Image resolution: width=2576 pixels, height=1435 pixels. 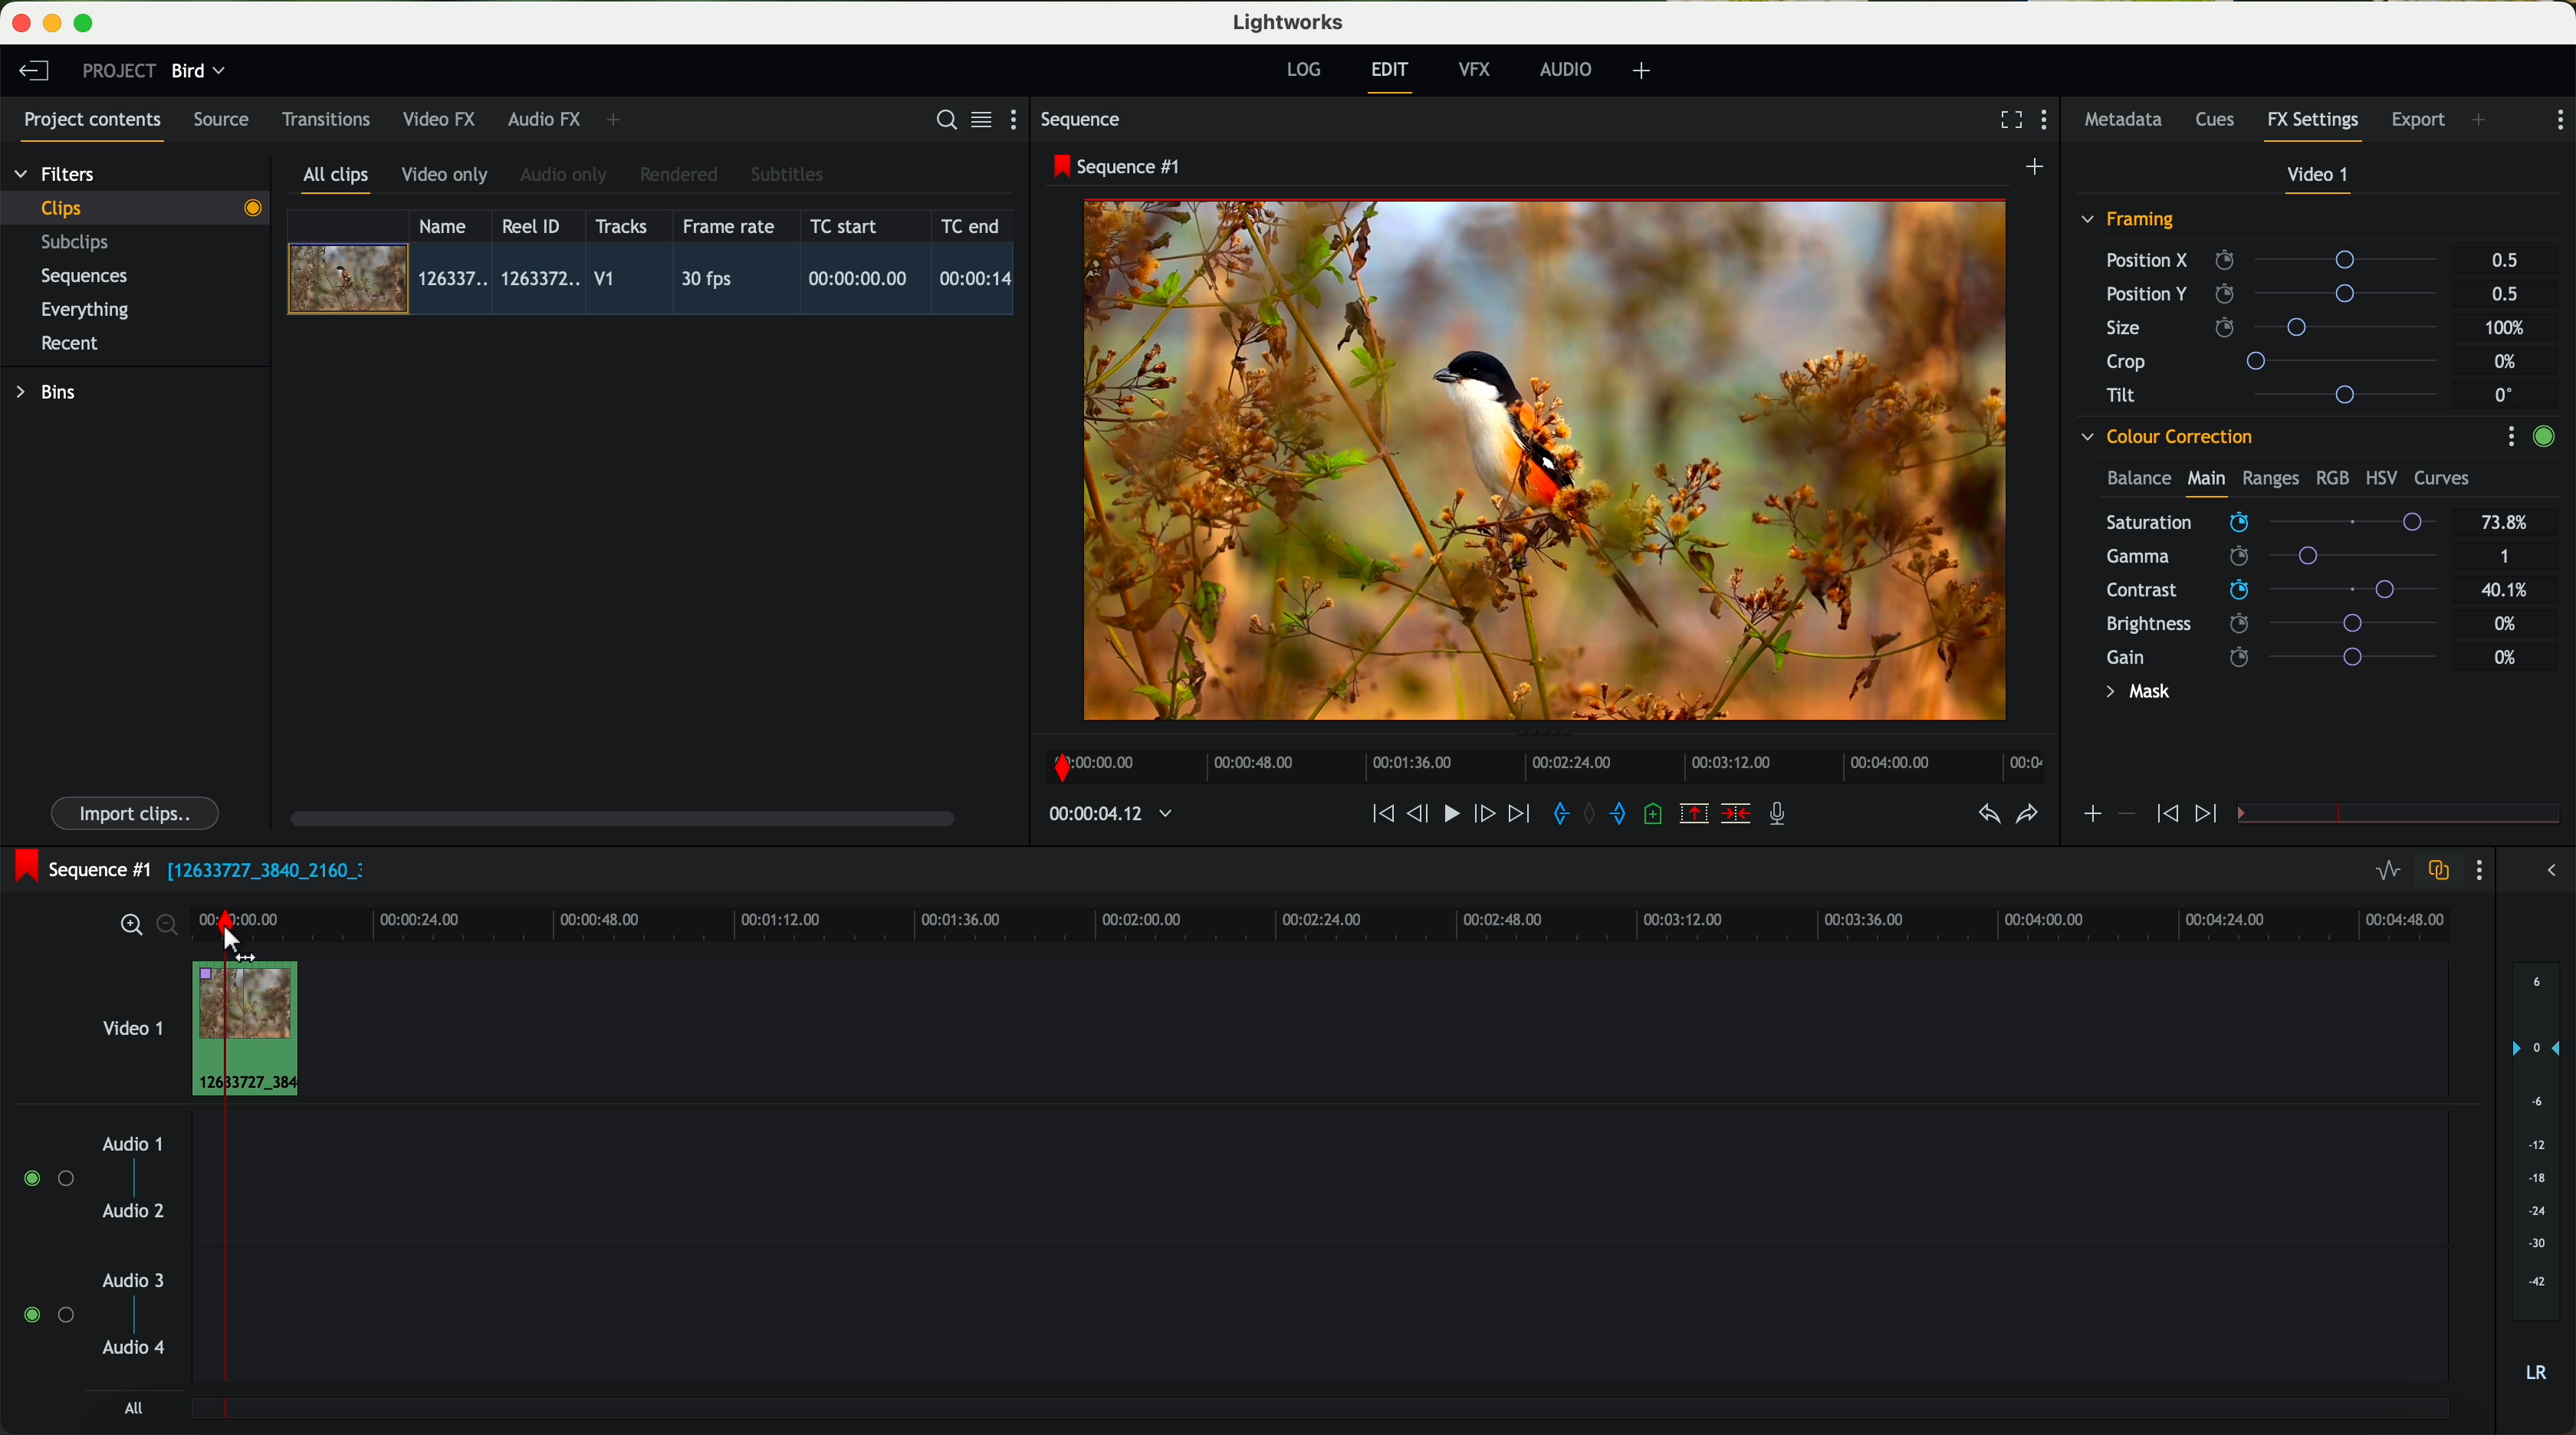 What do you see at coordinates (2277, 328) in the screenshot?
I see `size` at bounding box center [2277, 328].